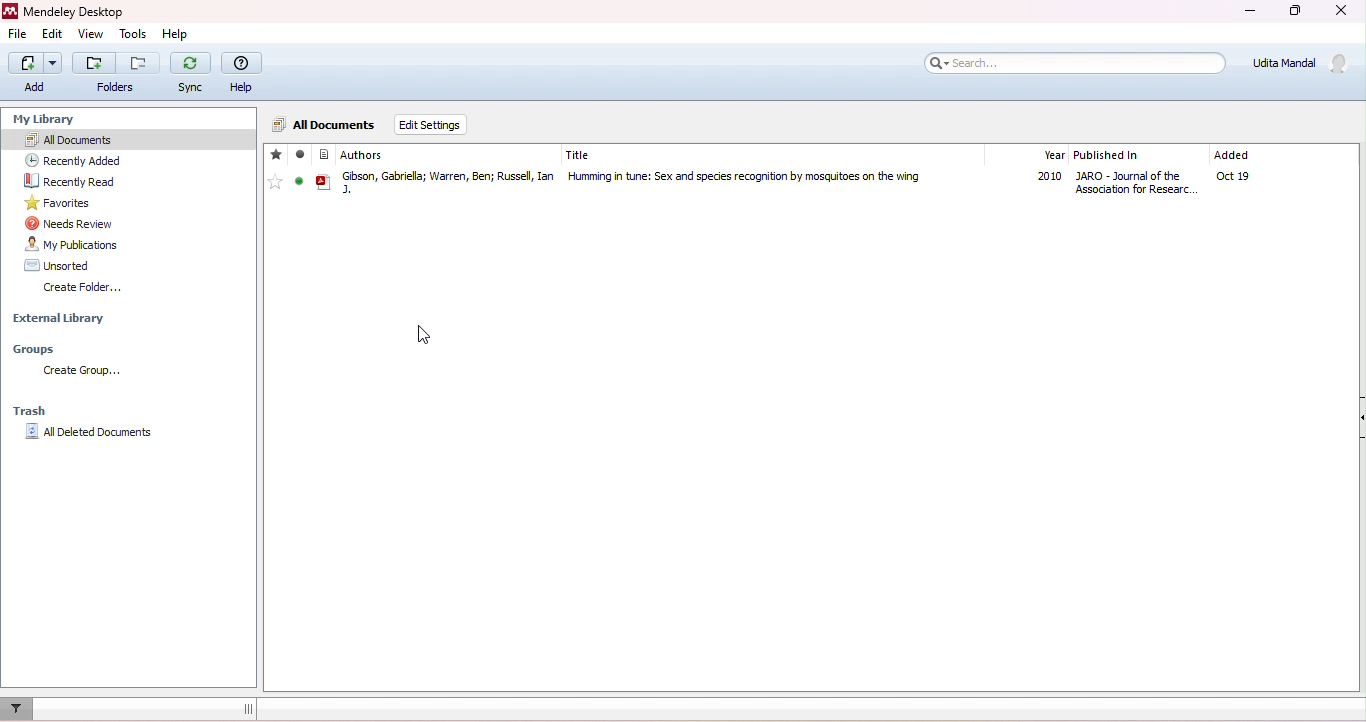 Image resolution: width=1366 pixels, height=722 pixels. What do you see at coordinates (137, 63) in the screenshot?
I see `Remove folder` at bounding box center [137, 63].